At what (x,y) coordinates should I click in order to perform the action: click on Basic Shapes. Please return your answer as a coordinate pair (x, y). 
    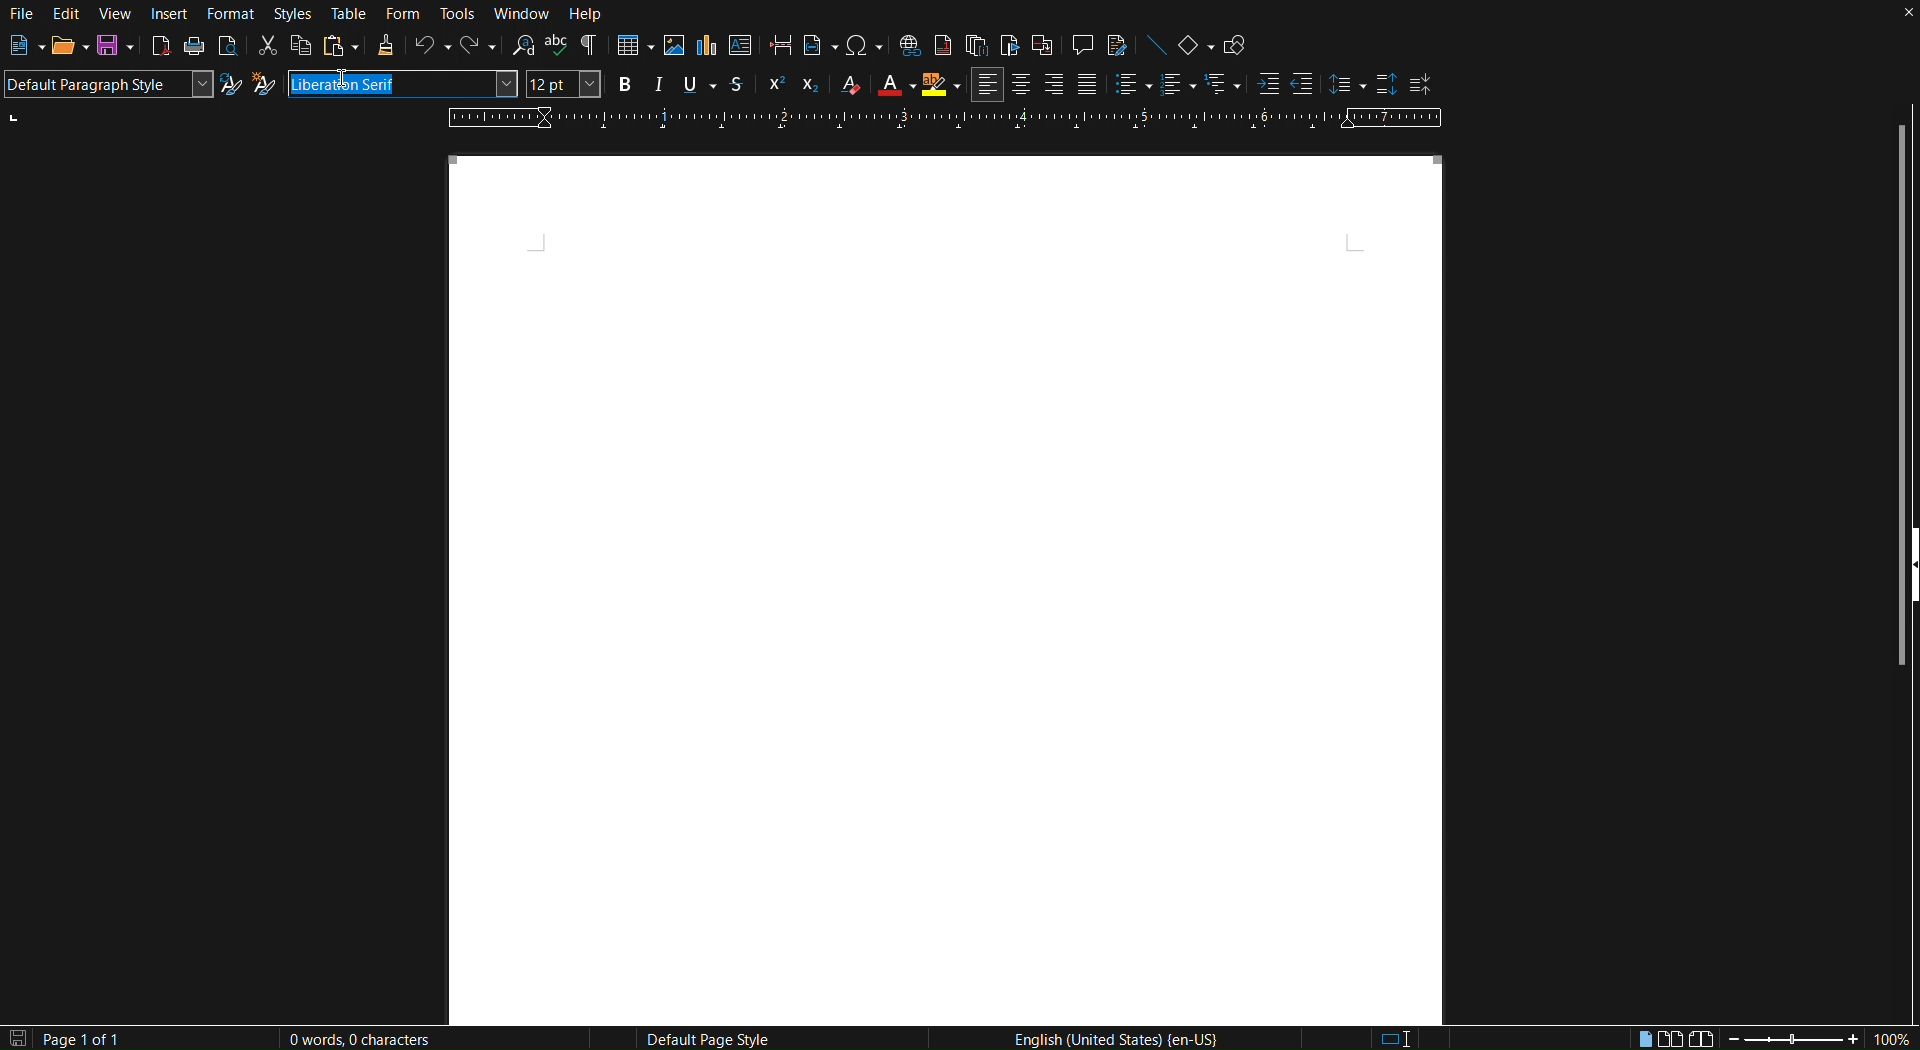
    Looking at the image, I should click on (1197, 49).